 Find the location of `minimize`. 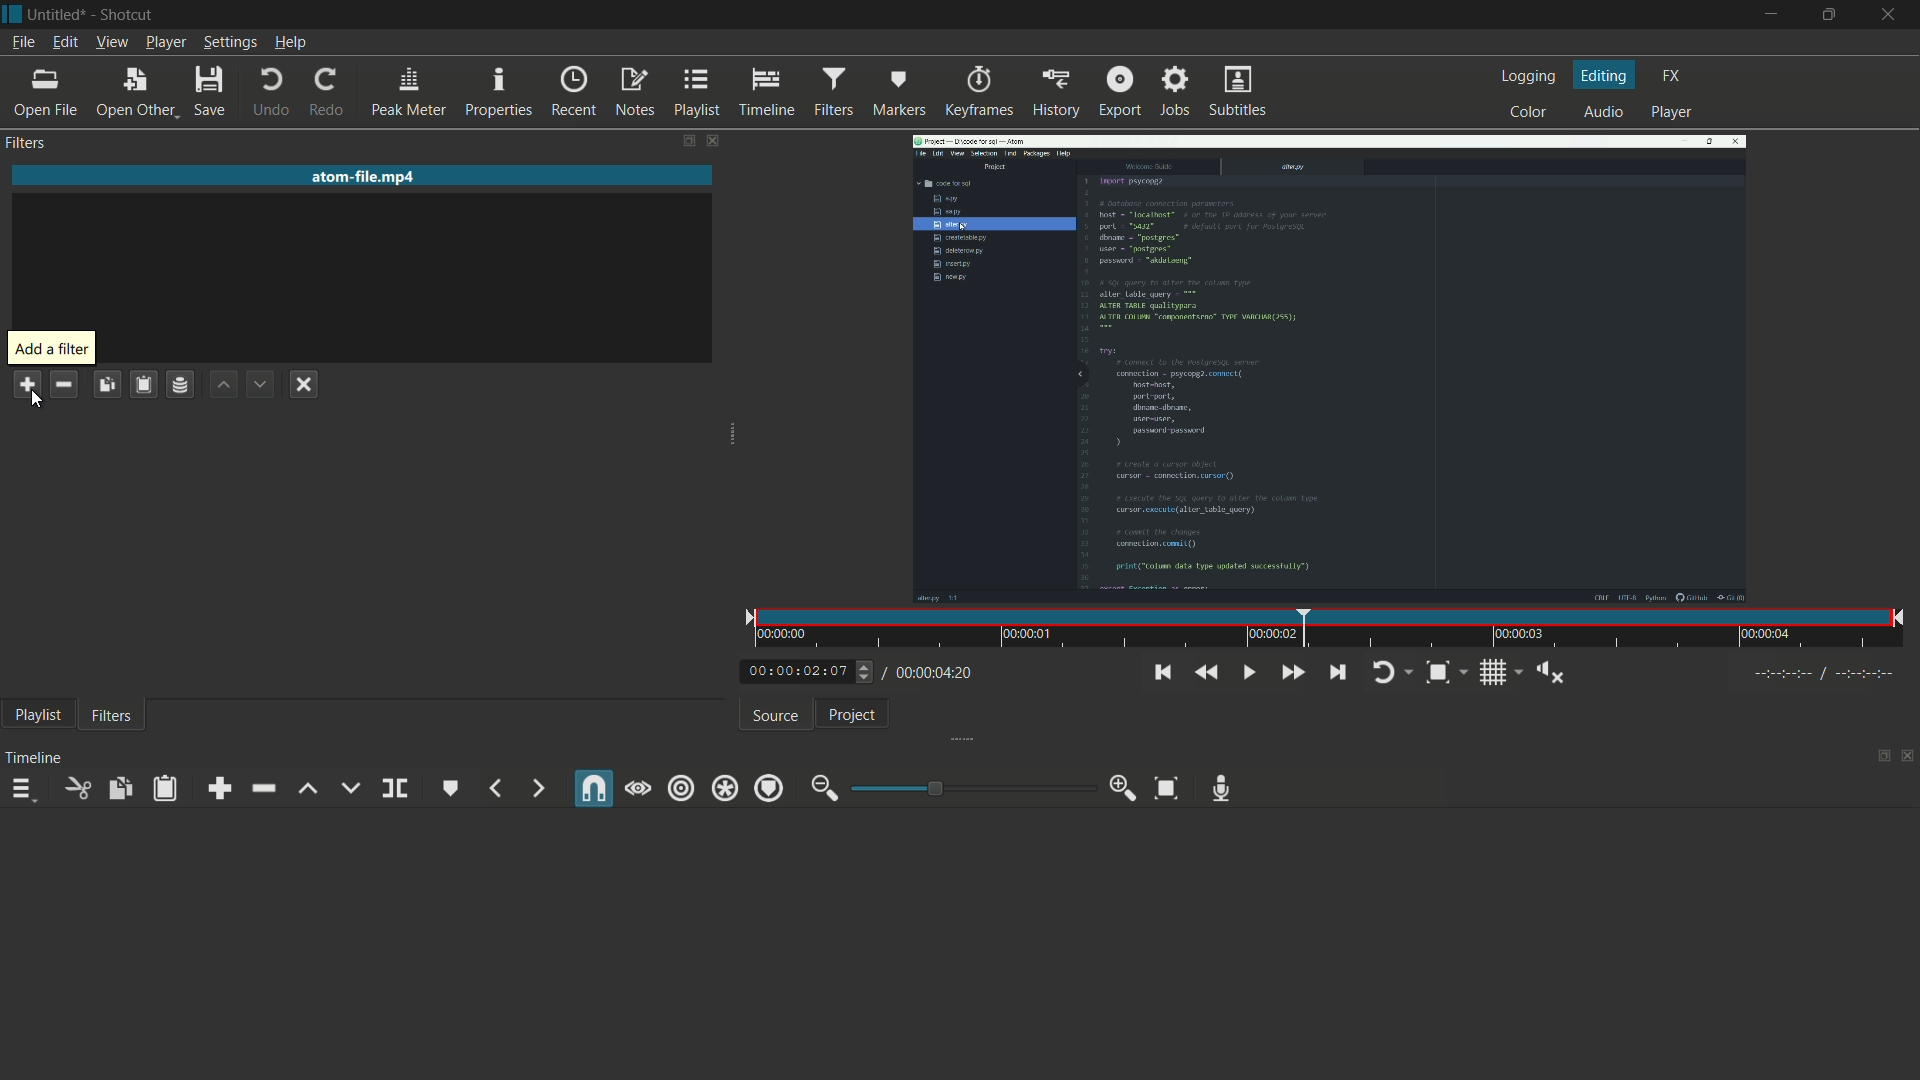

minimize is located at coordinates (1771, 15).